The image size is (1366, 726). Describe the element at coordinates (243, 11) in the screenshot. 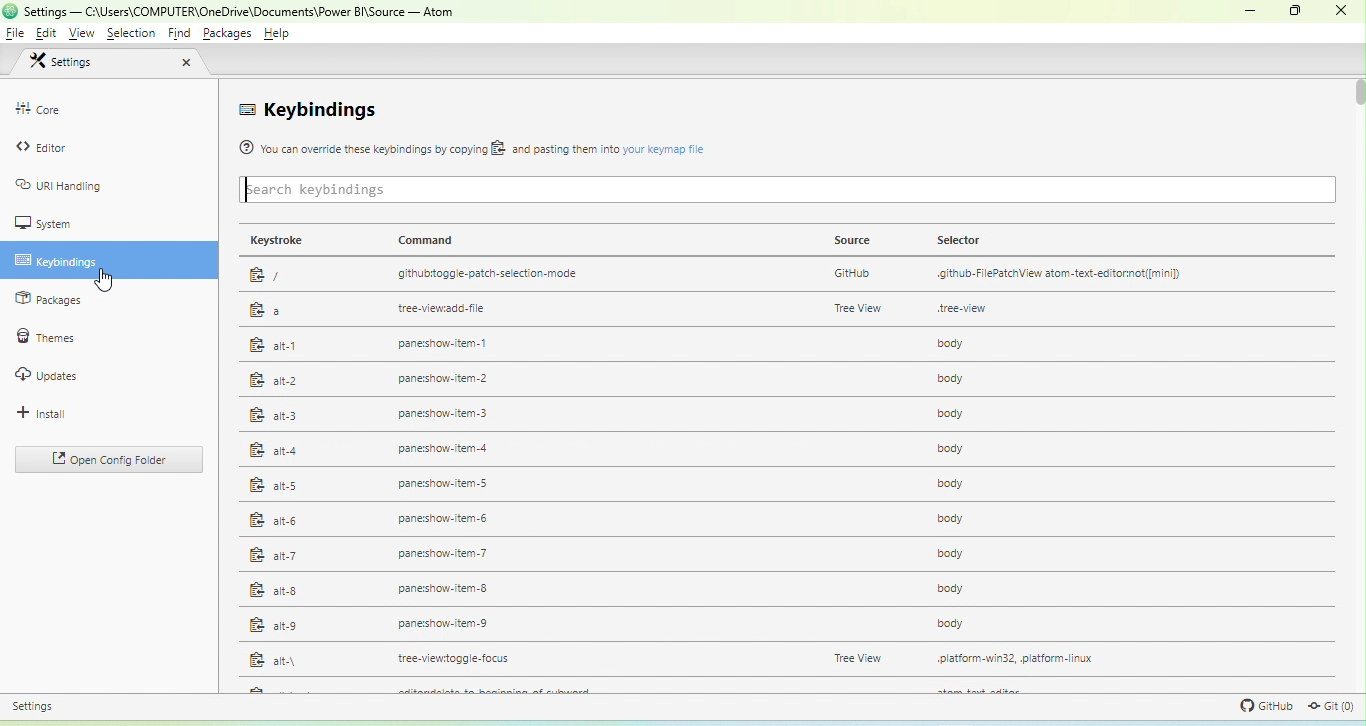

I see `settings - C:\Users\COMPUTER\OneDrive\Documents\Power BI\Source — Atom` at that location.